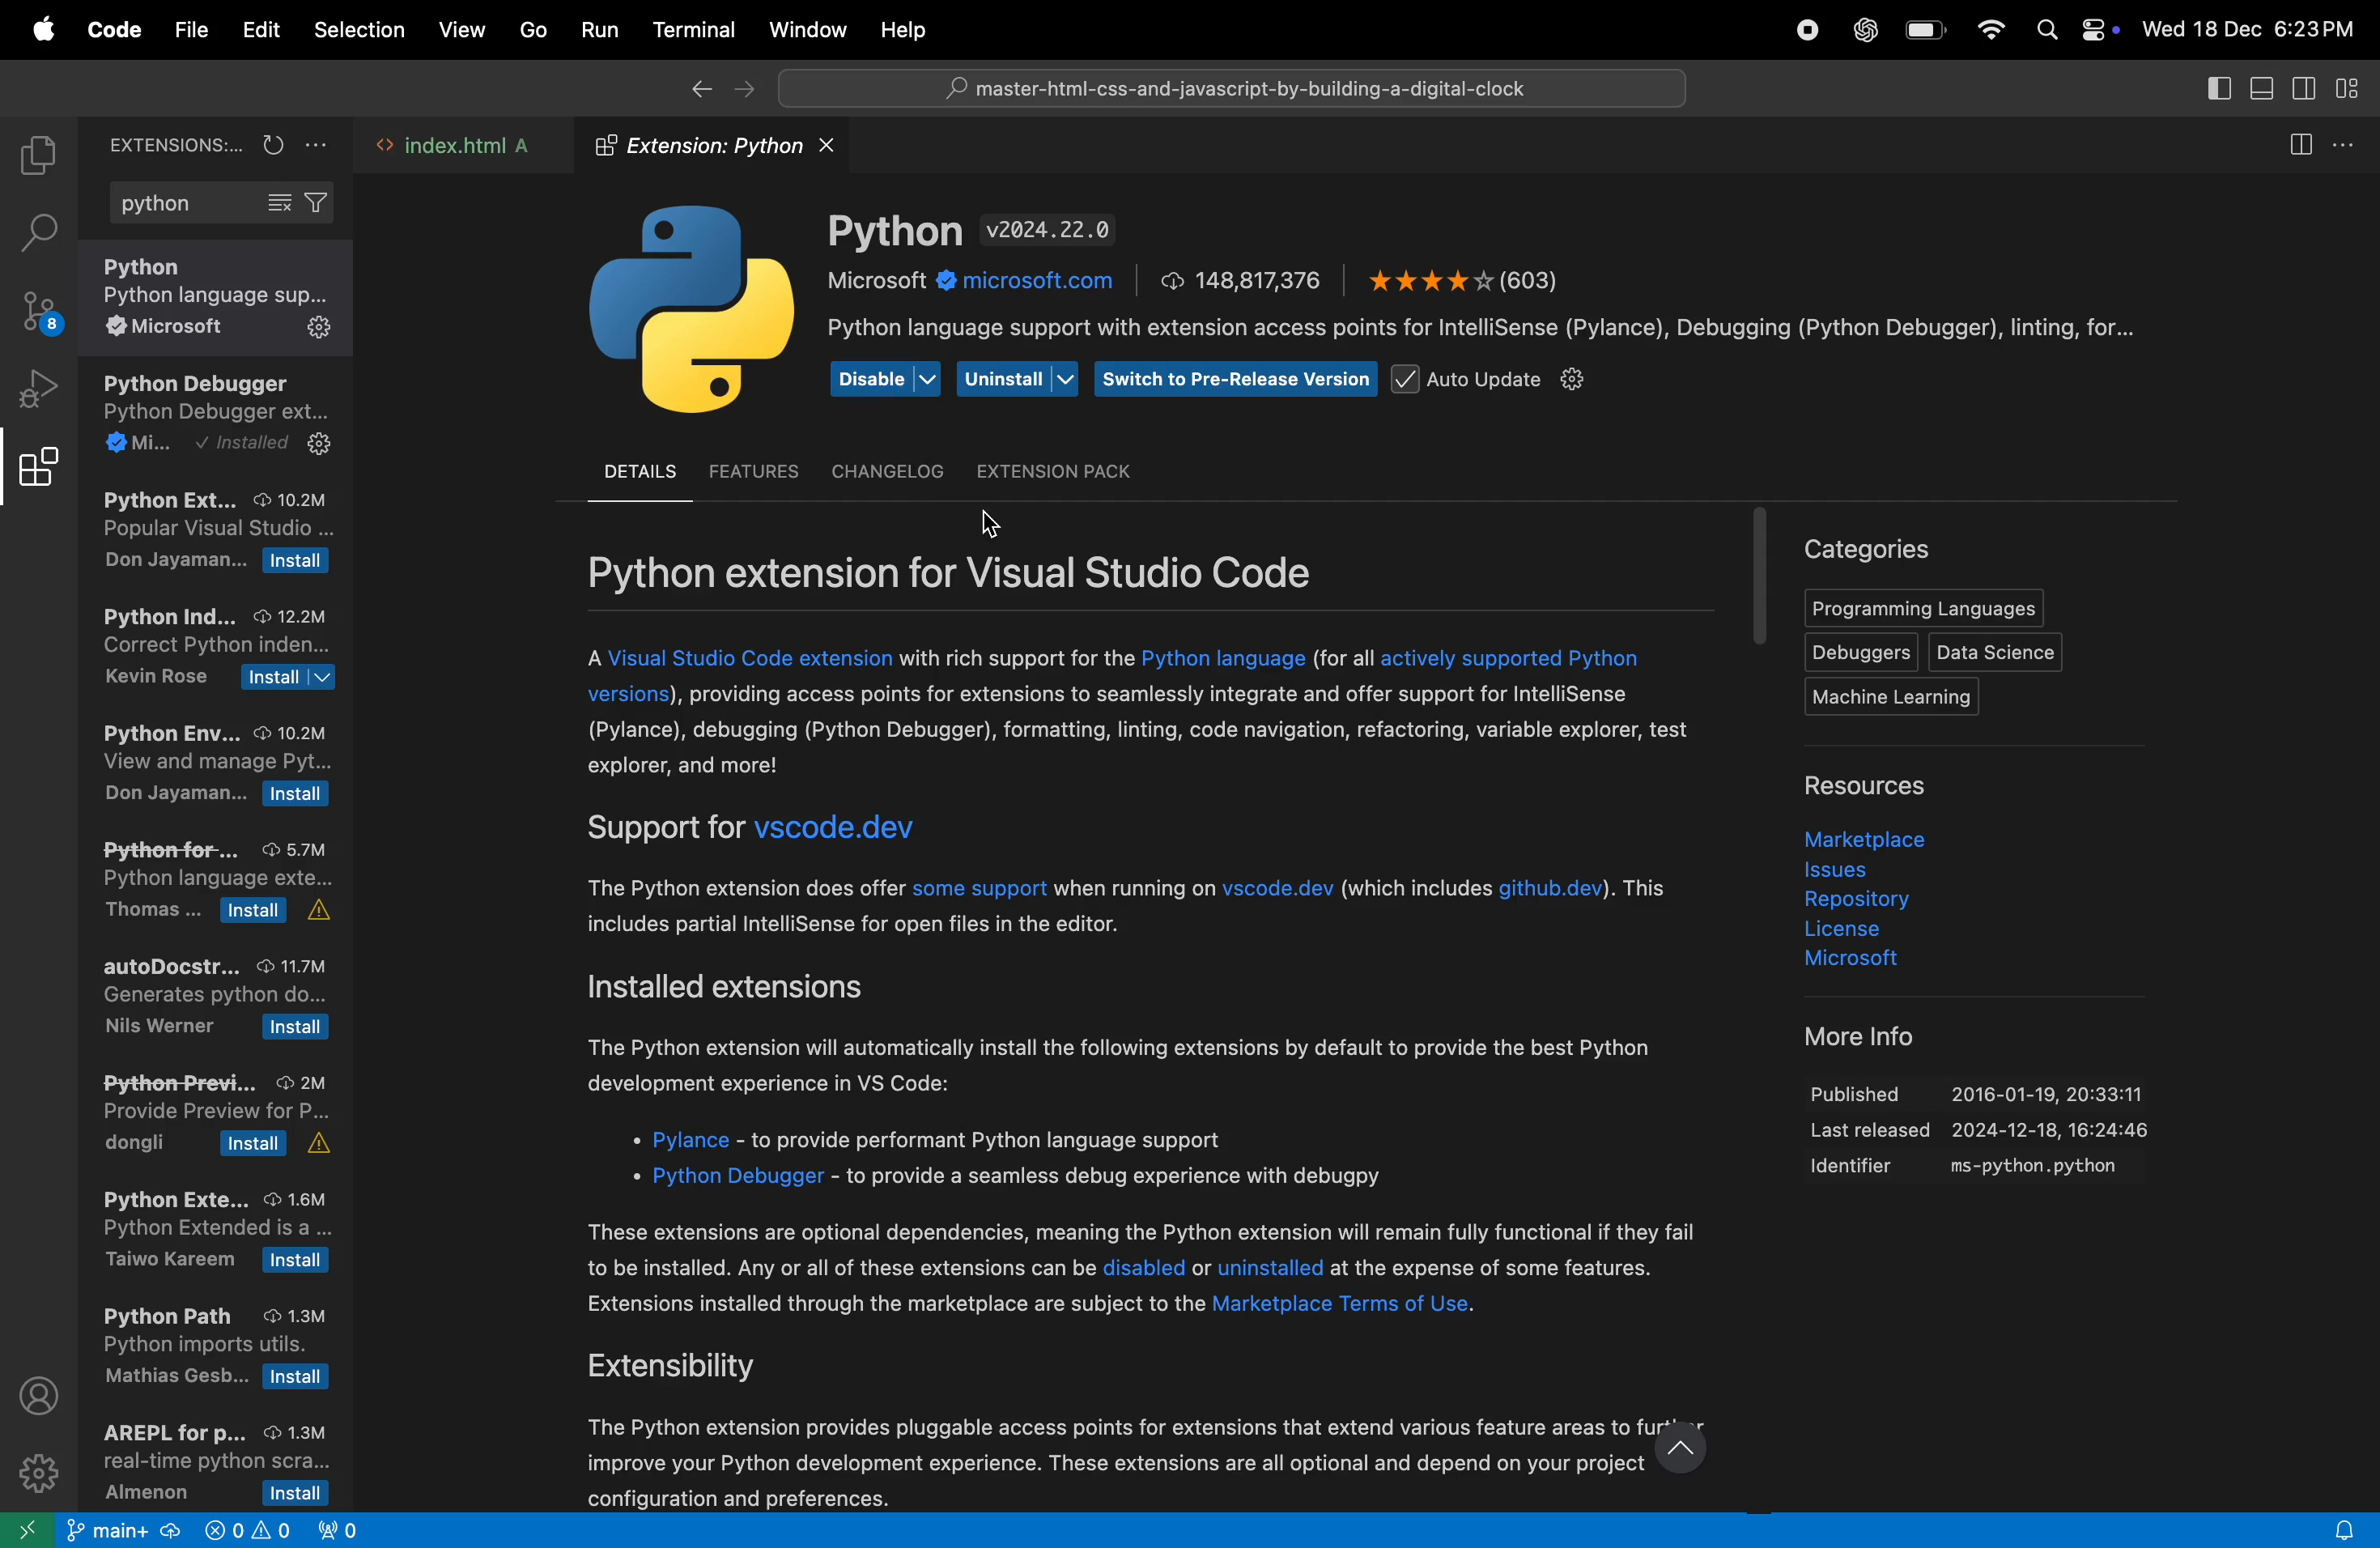  What do you see at coordinates (166, 143) in the screenshot?
I see `extensions` at bounding box center [166, 143].